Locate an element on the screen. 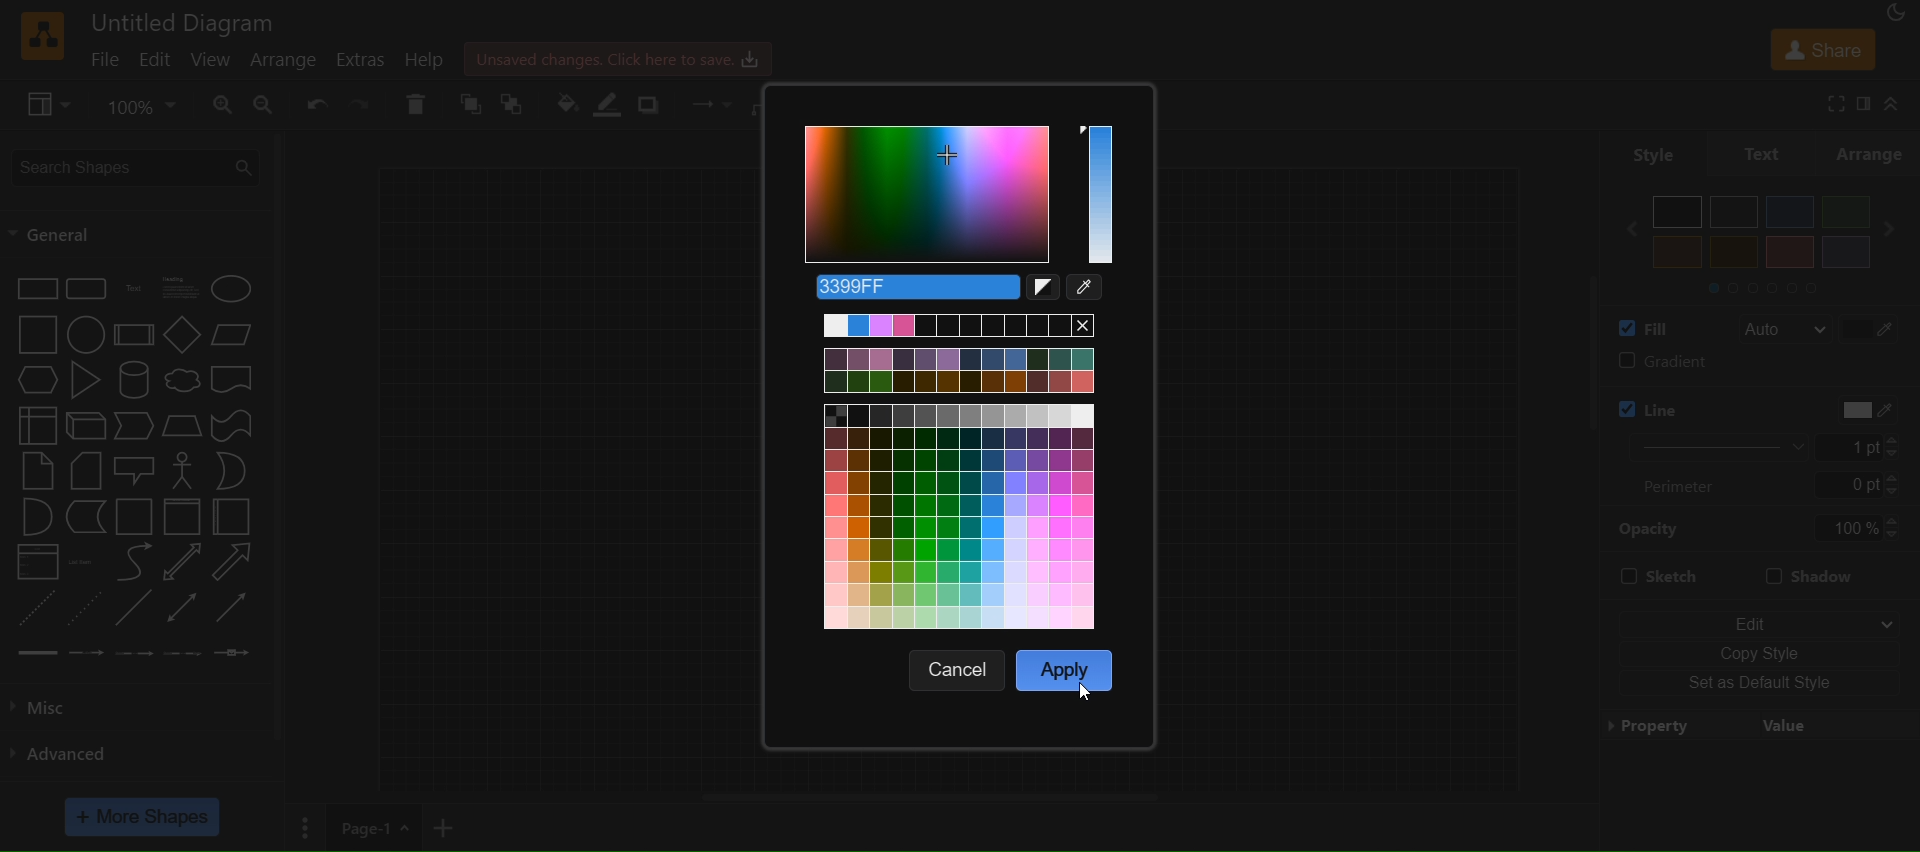 This screenshot has height=852, width=1920. yellow color is located at coordinates (1678, 252).